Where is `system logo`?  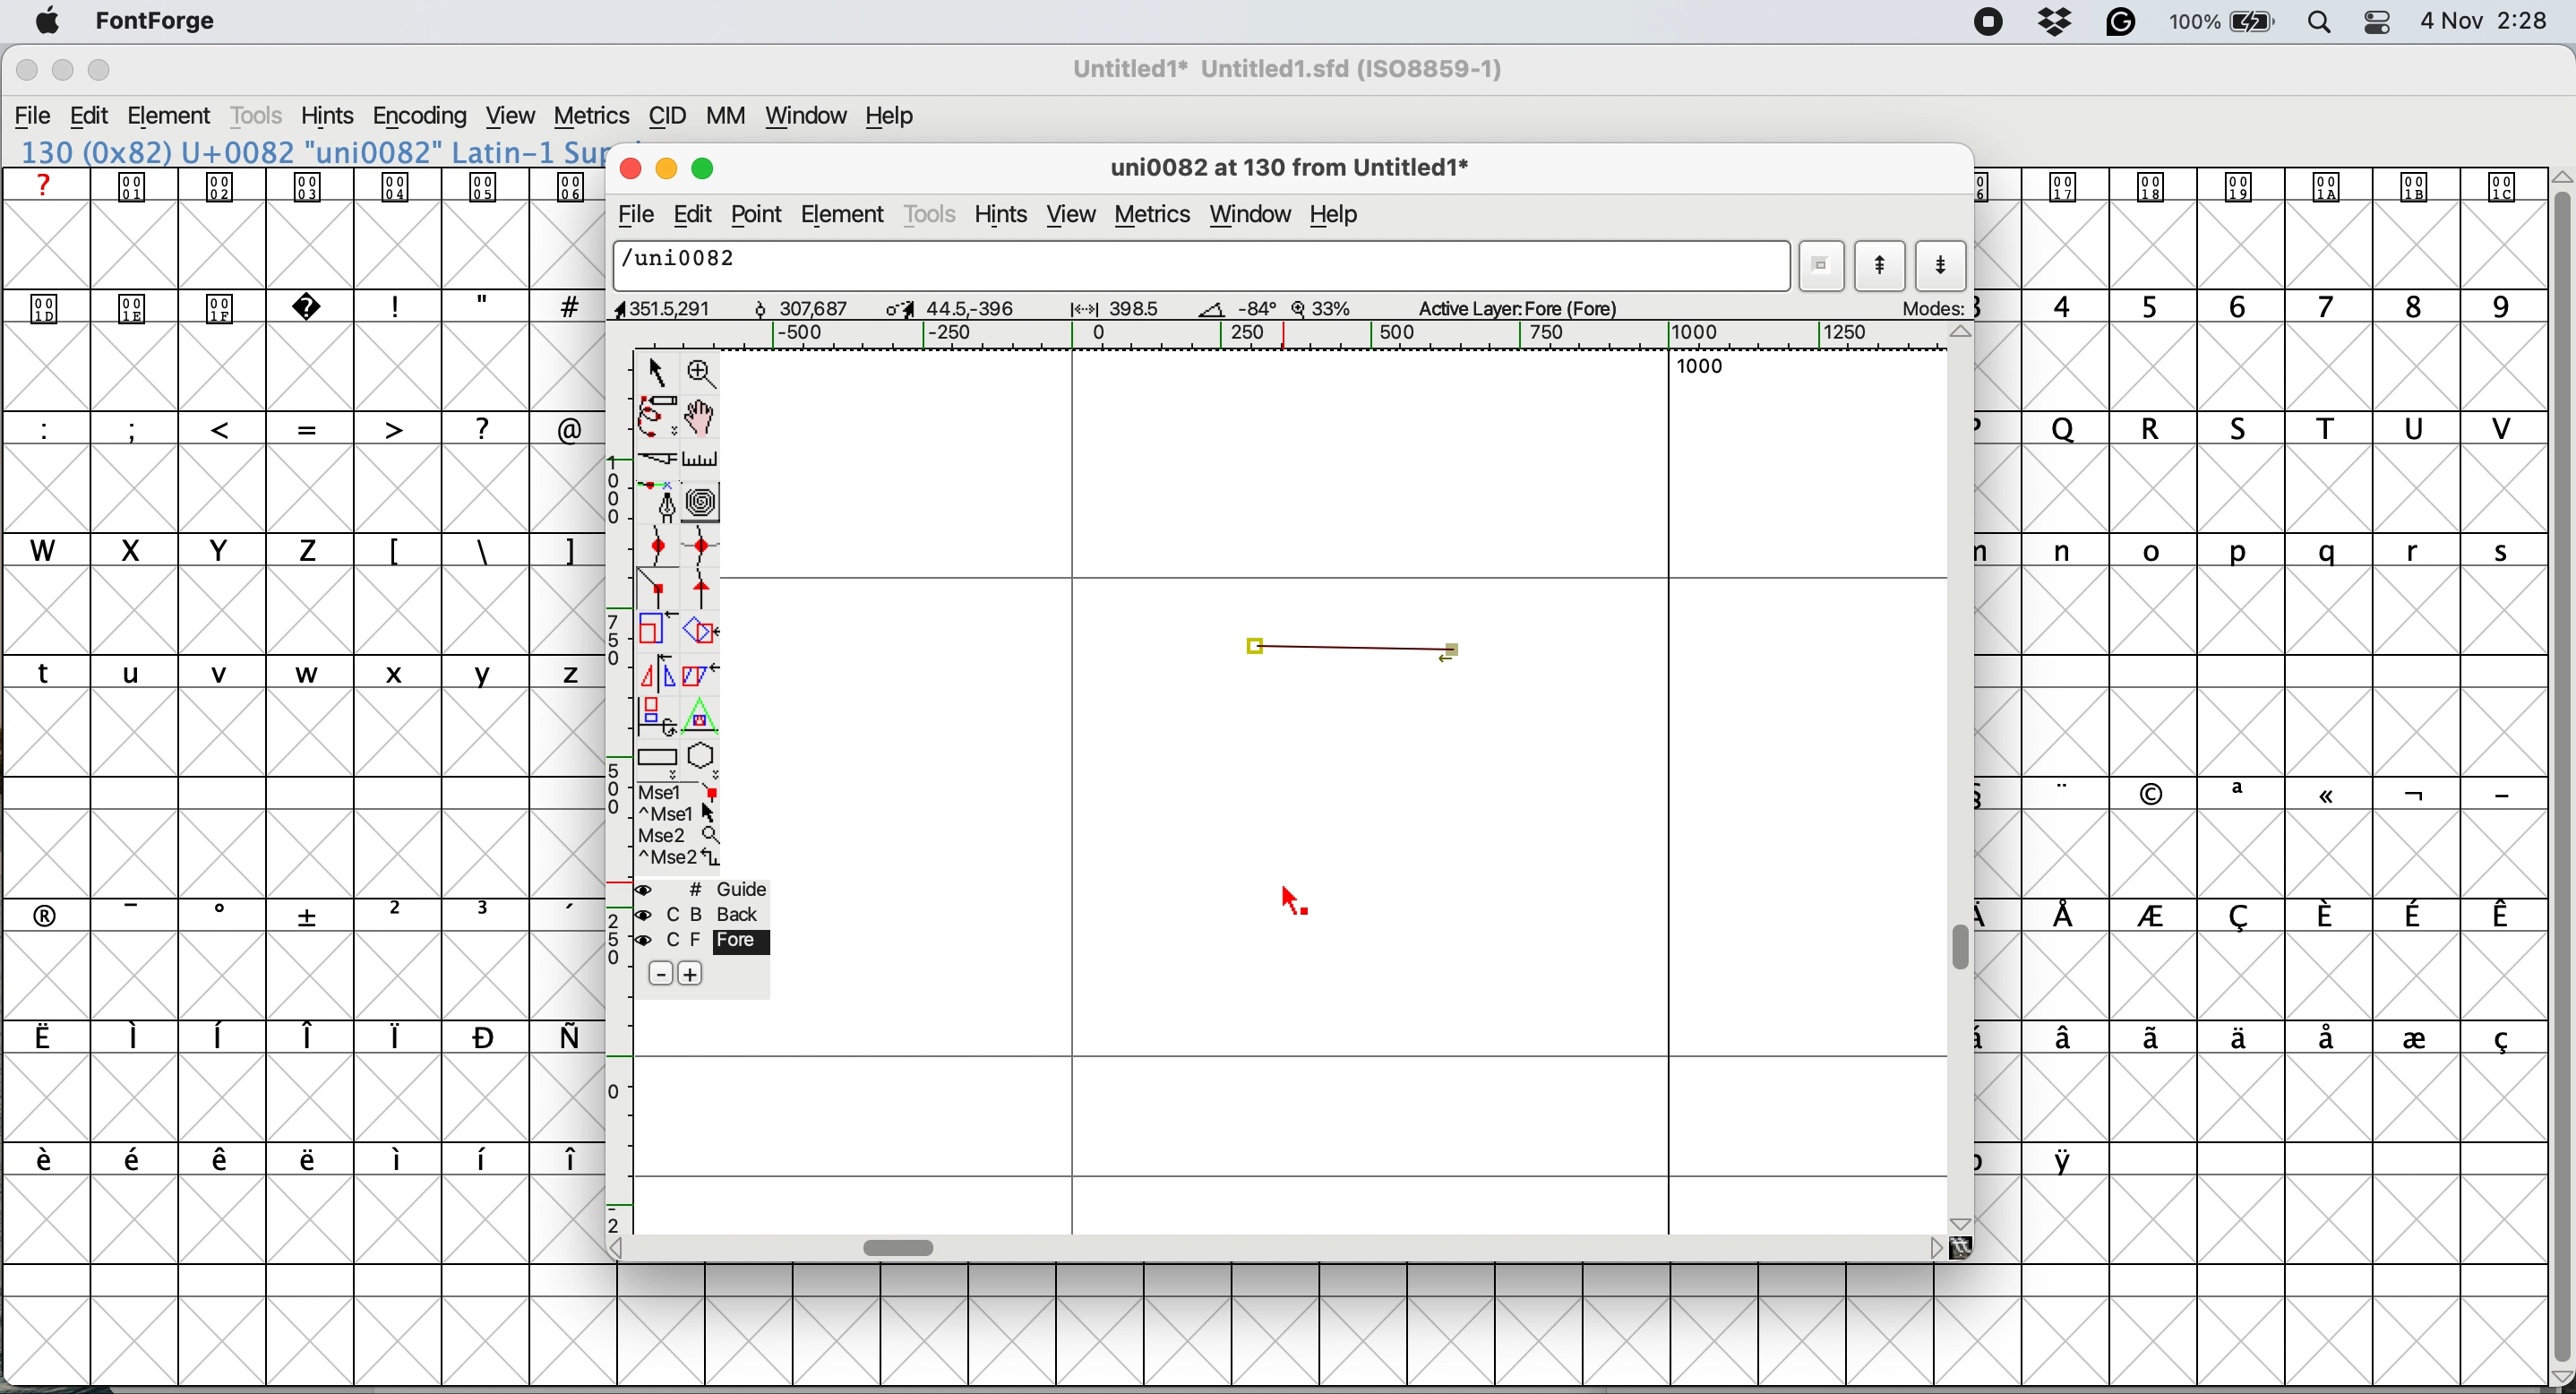
system logo is located at coordinates (48, 23).